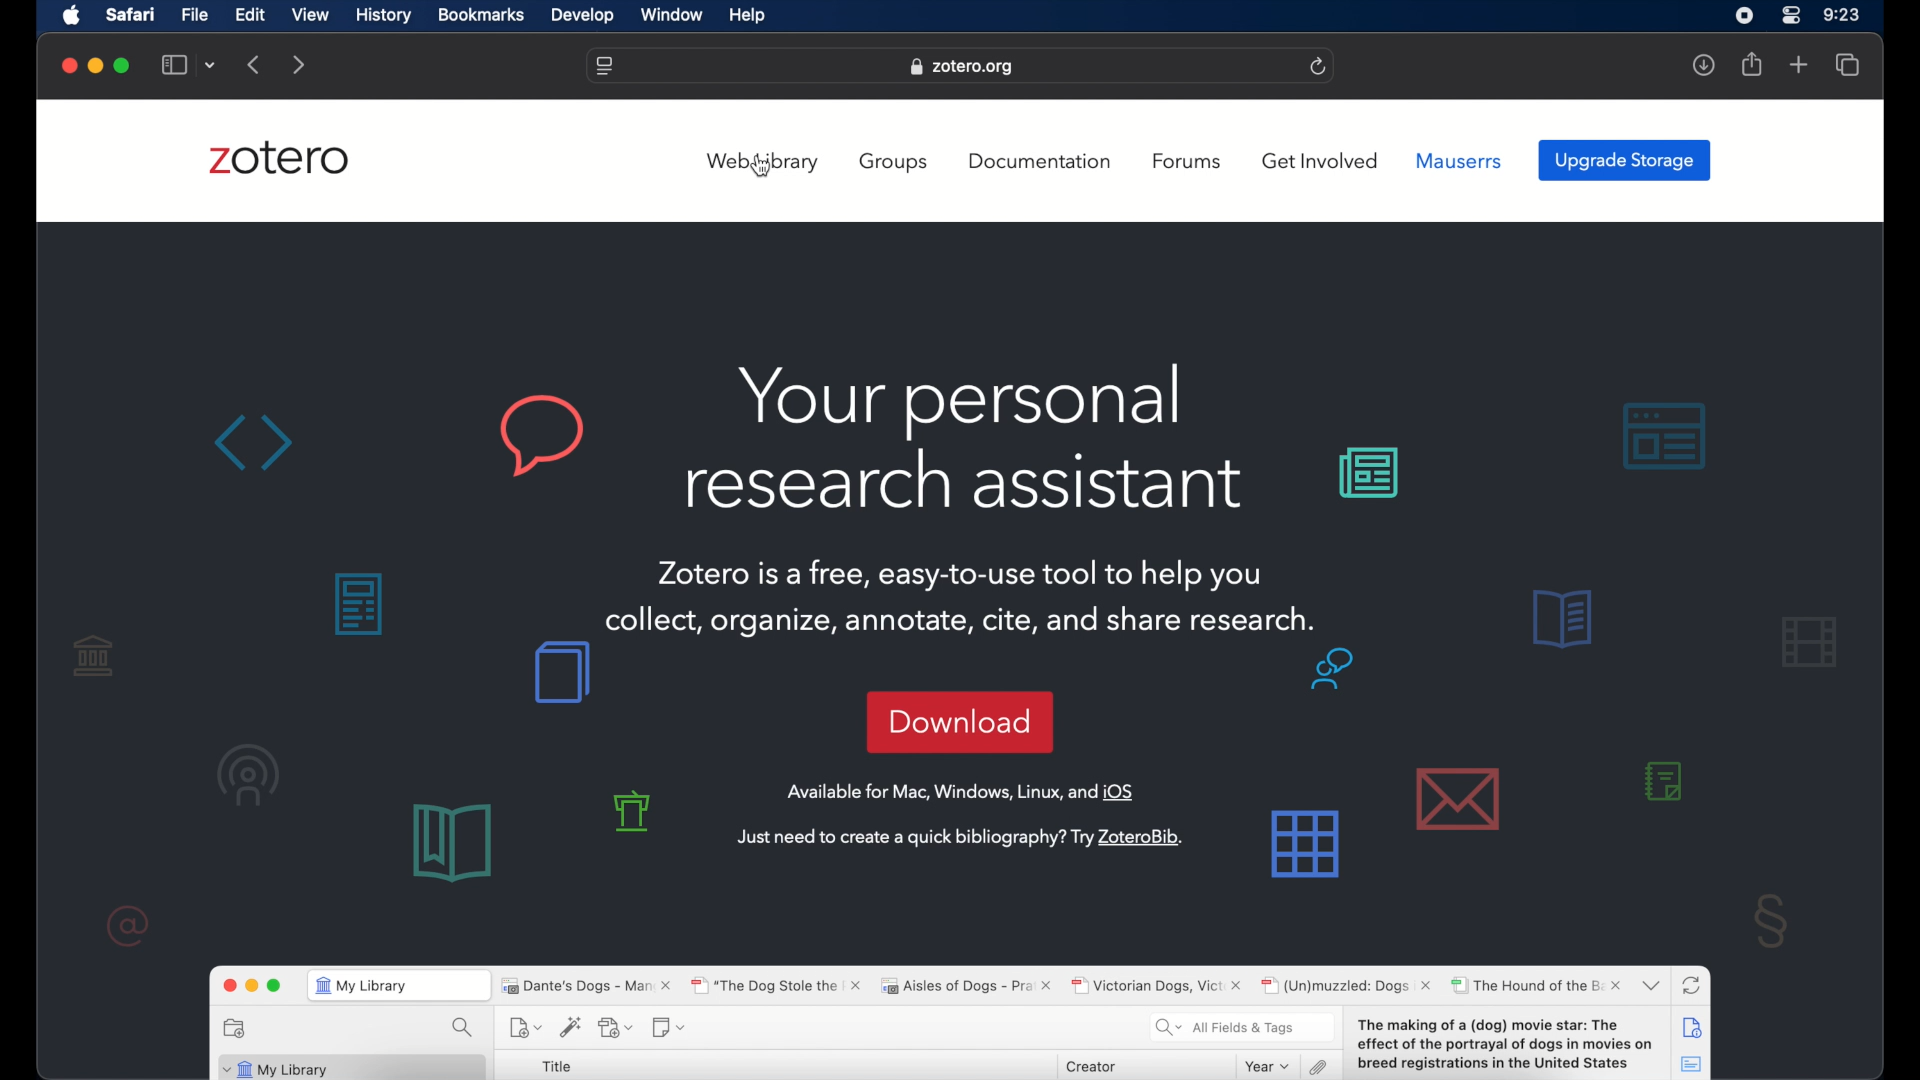 The image size is (1920, 1080). What do you see at coordinates (300, 66) in the screenshot?
I see `next` at bounding box center [300, 66].